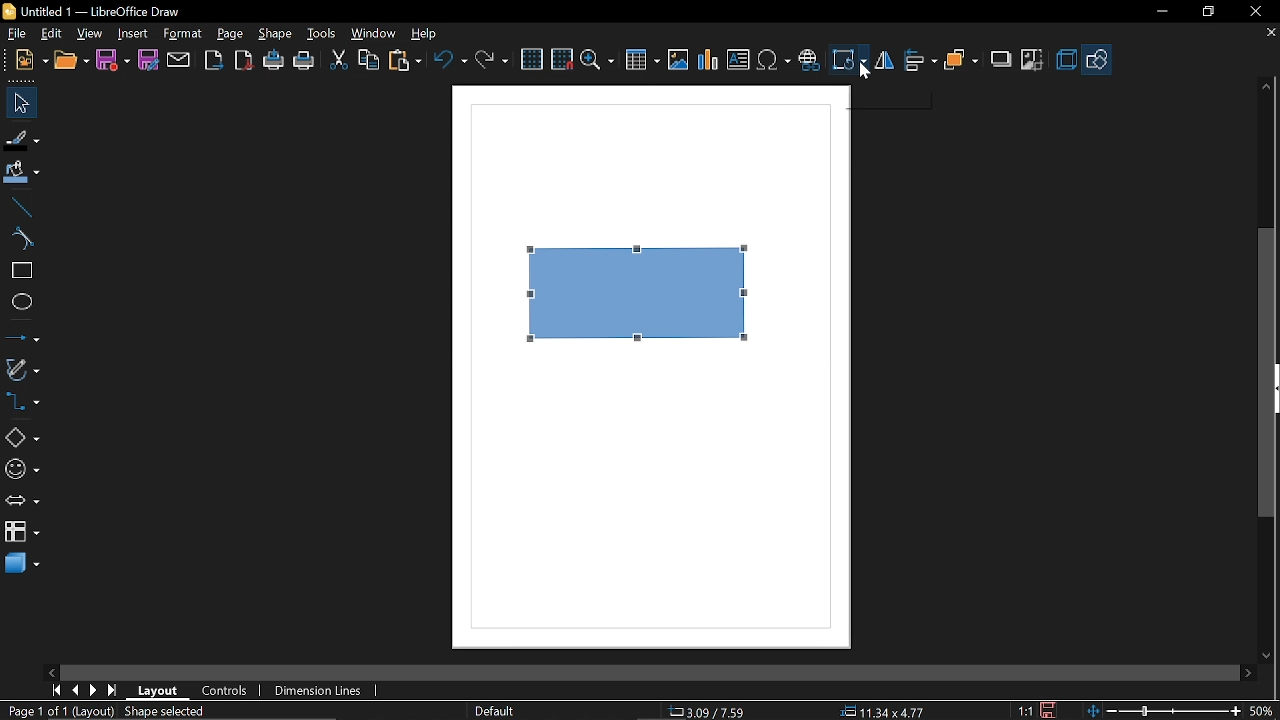 This screenshot has height=720, width=1280. I want to click on Move down, so click(1270, 655).